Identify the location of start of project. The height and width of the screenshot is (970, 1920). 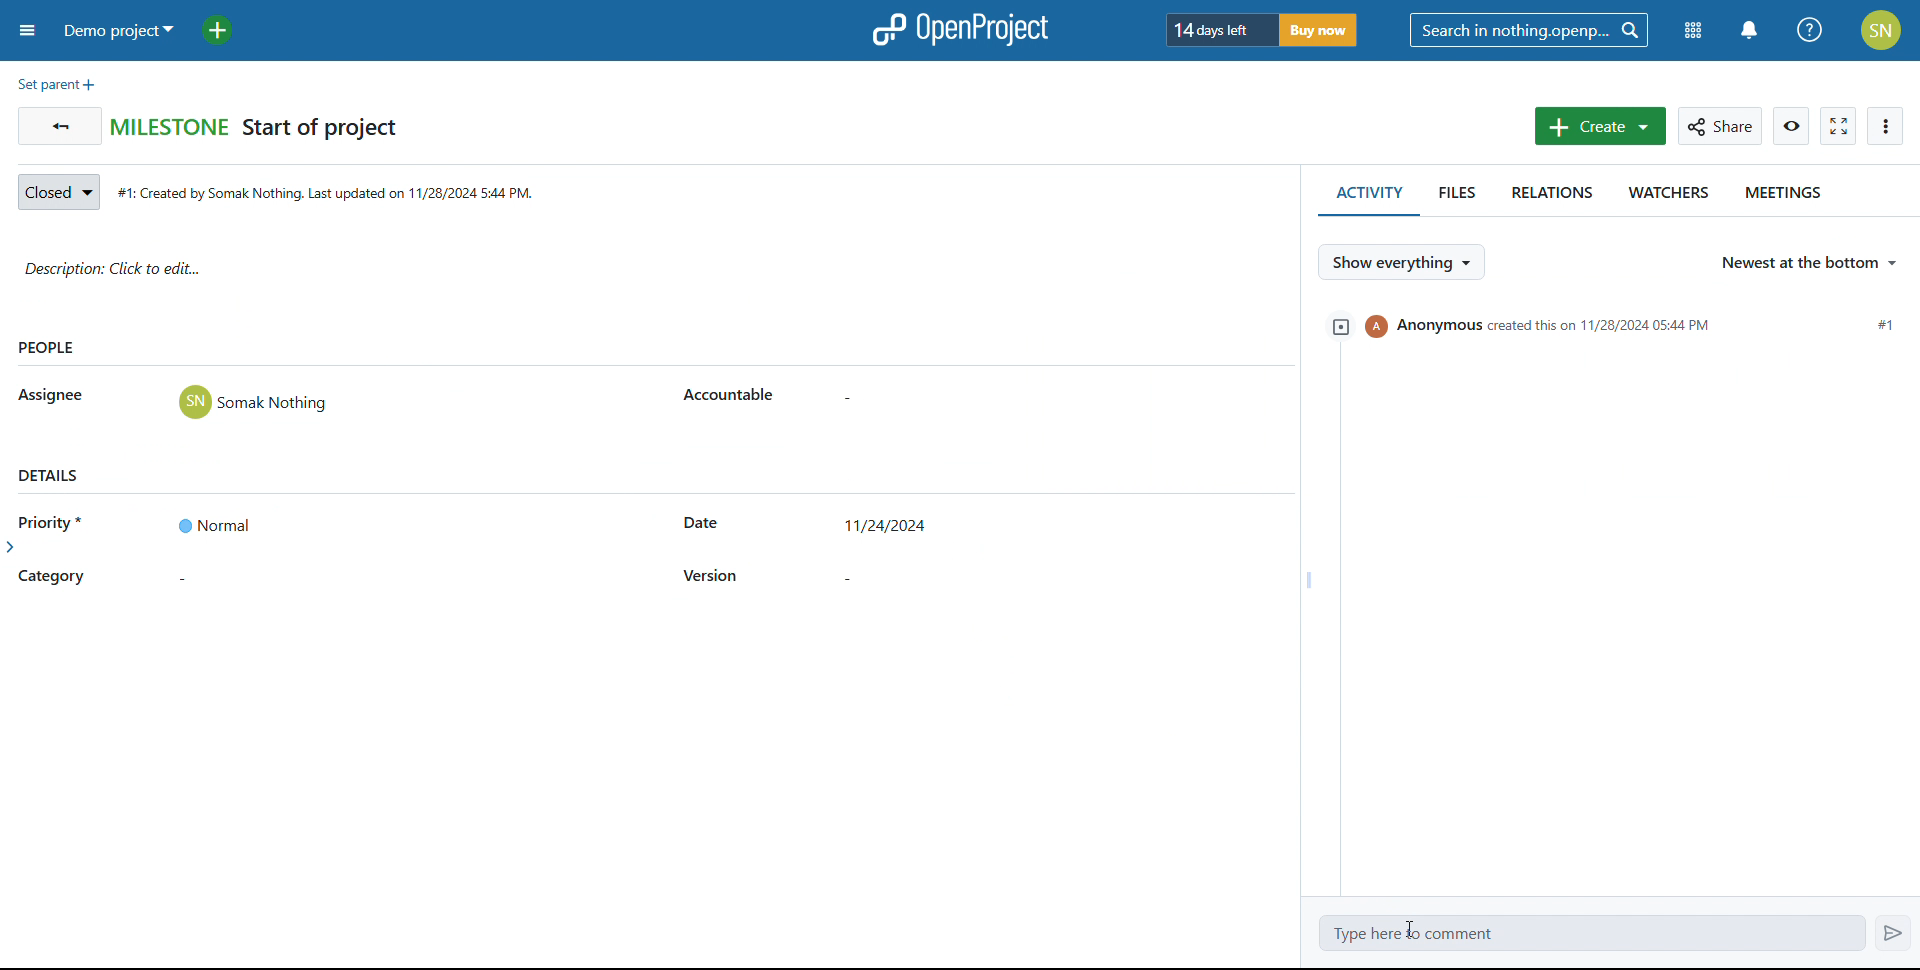
(321, 130).